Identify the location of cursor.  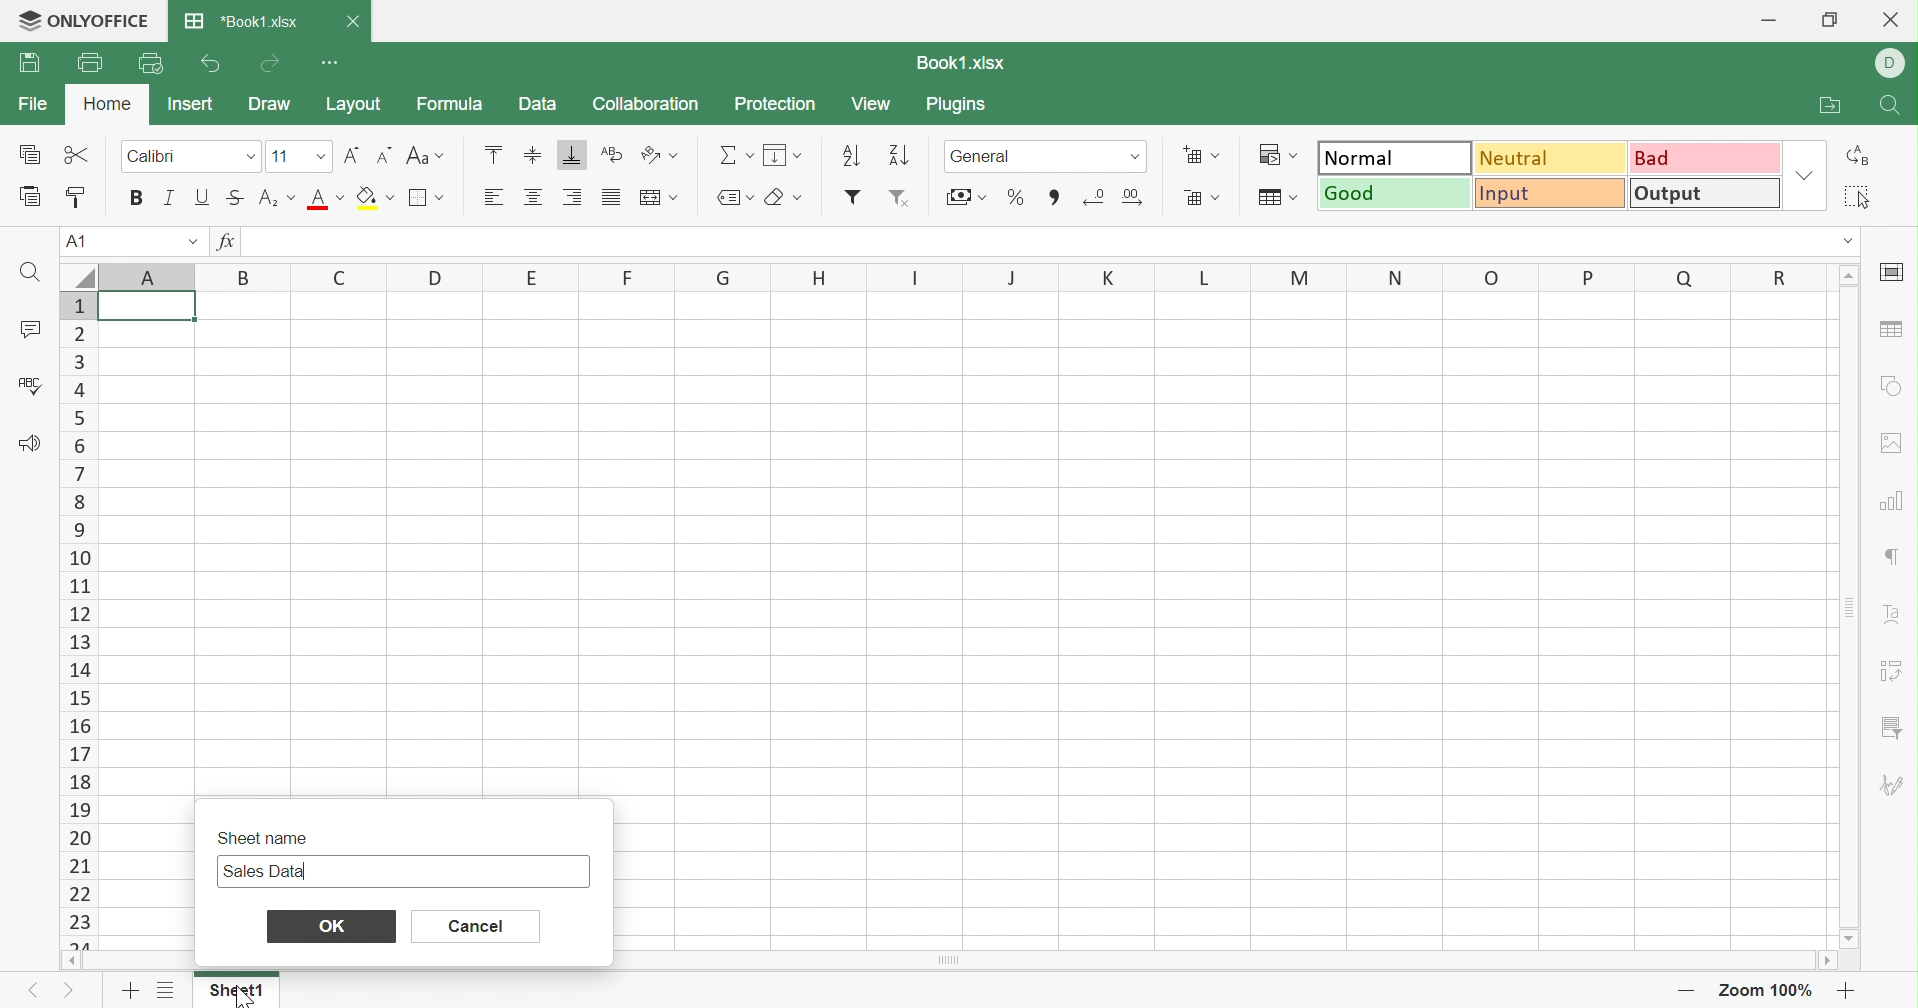
(235, 997).